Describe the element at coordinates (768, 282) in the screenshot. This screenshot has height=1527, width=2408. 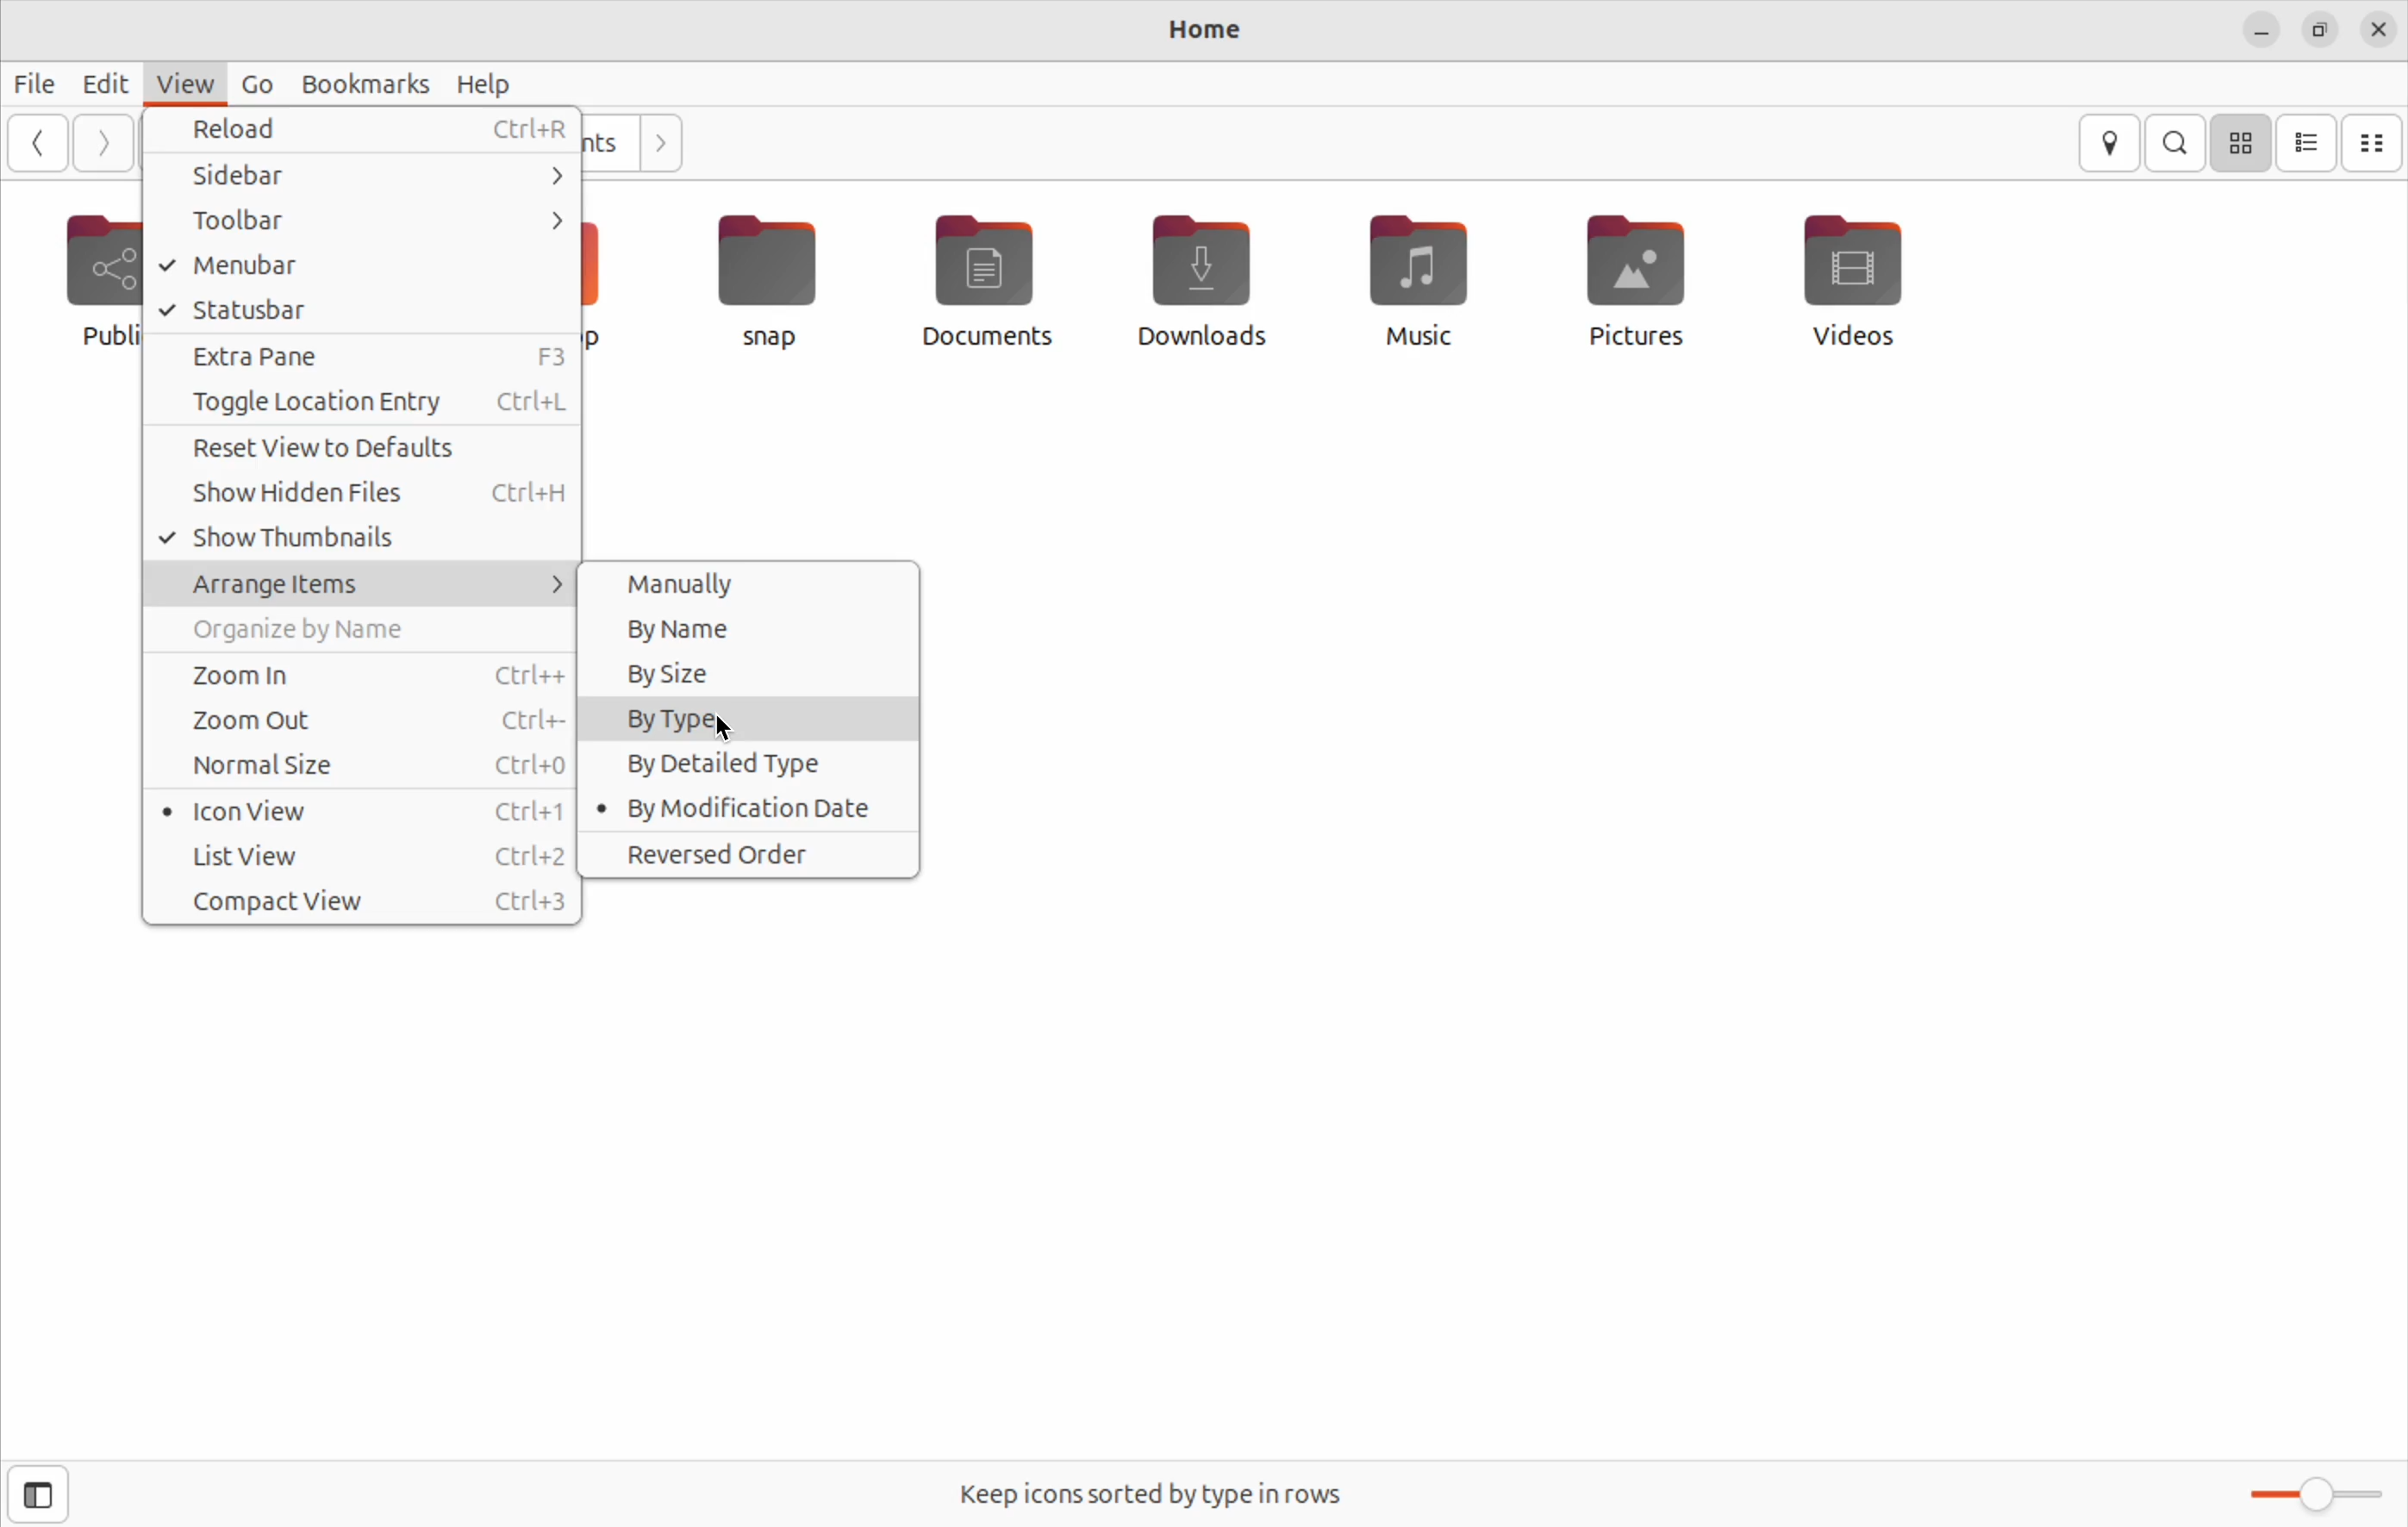
I see `snap file` at that location.